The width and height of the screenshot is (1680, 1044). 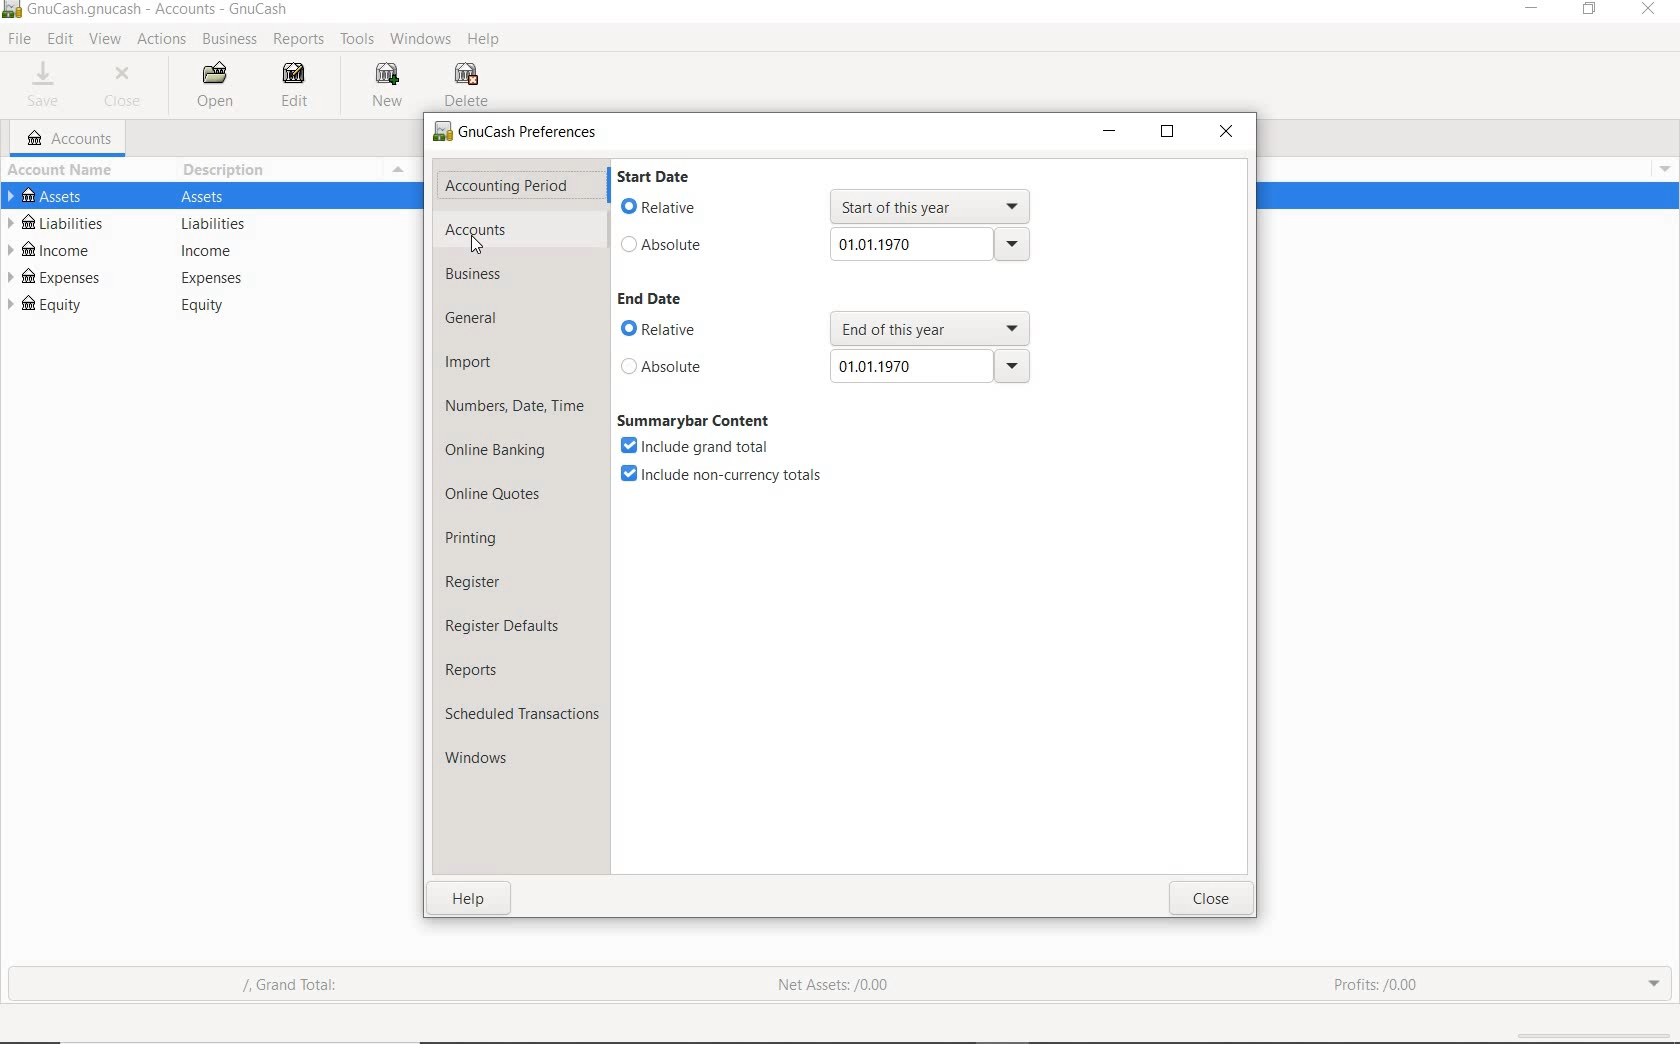 What do you see at coordinates (1228, 130) in the screenshot?
I see `close` at bounding box center [1228, 130].